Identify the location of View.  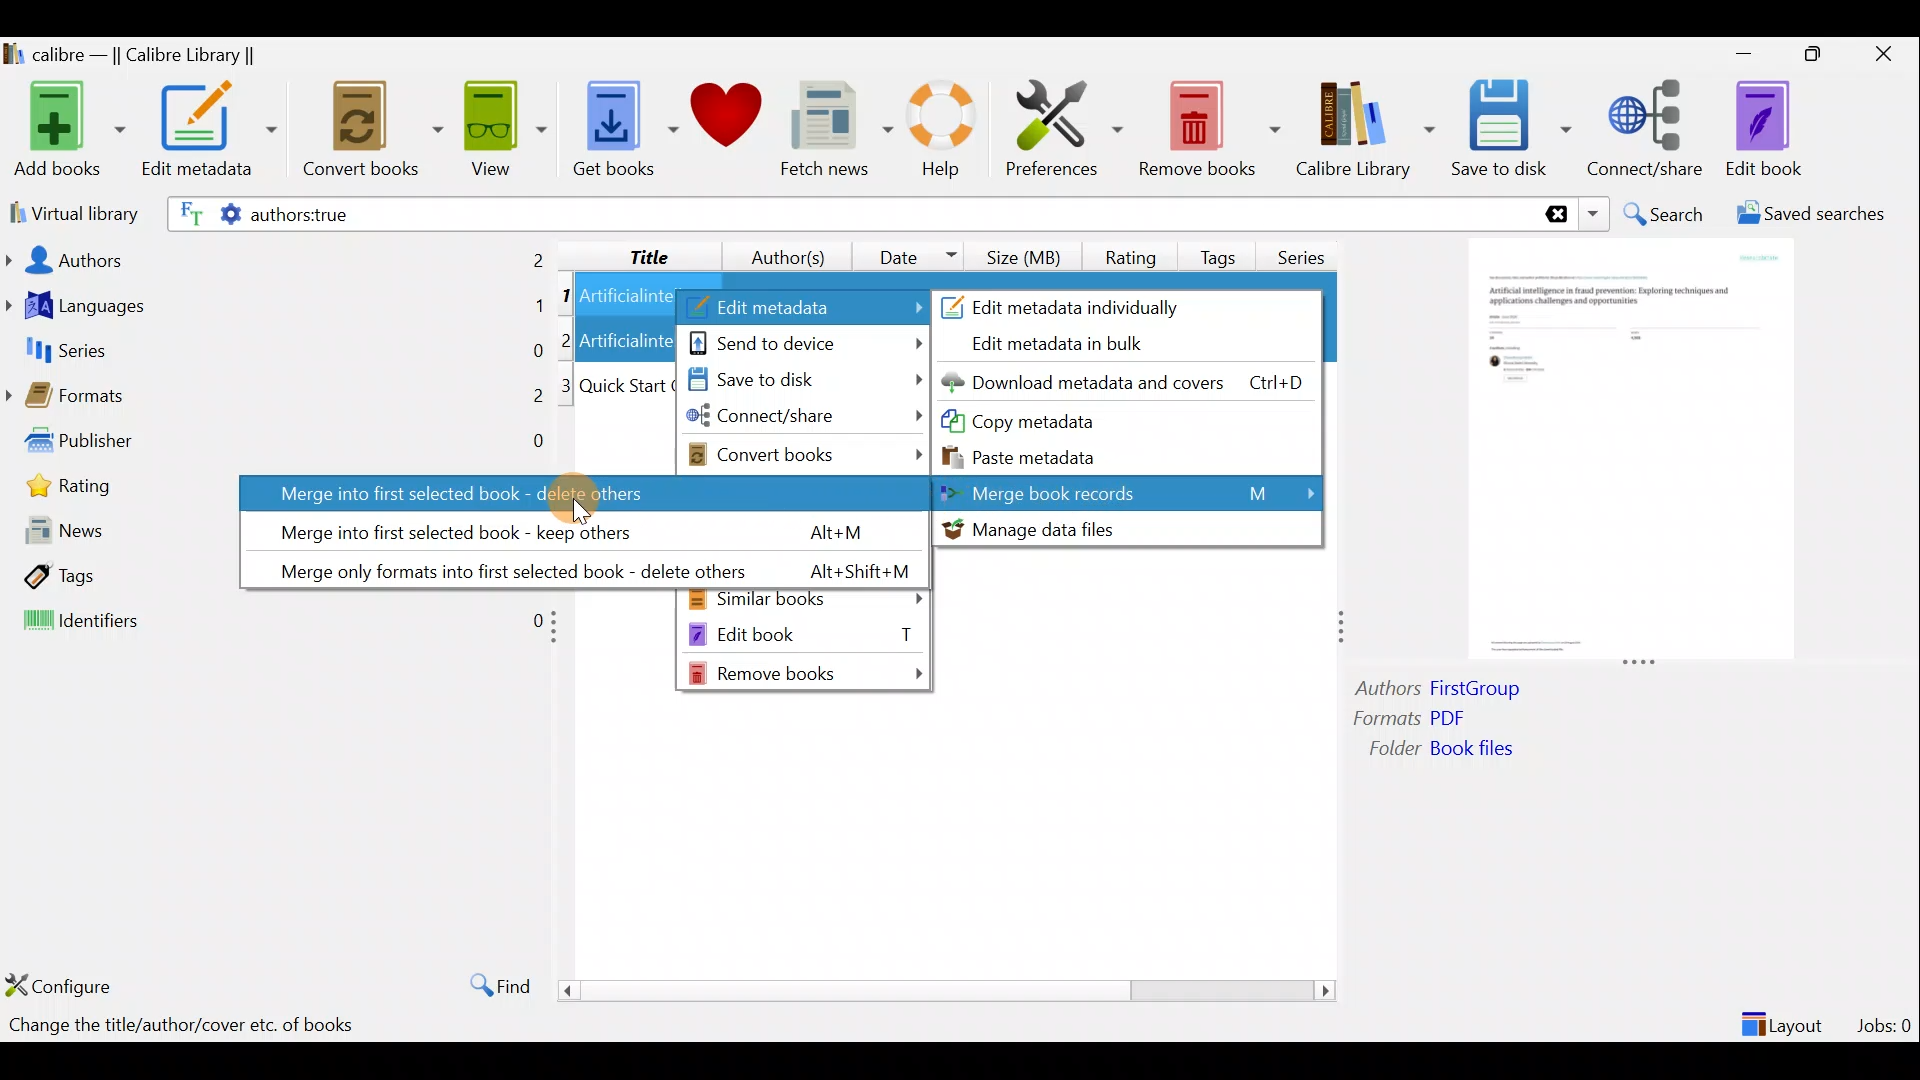
(502, 127).